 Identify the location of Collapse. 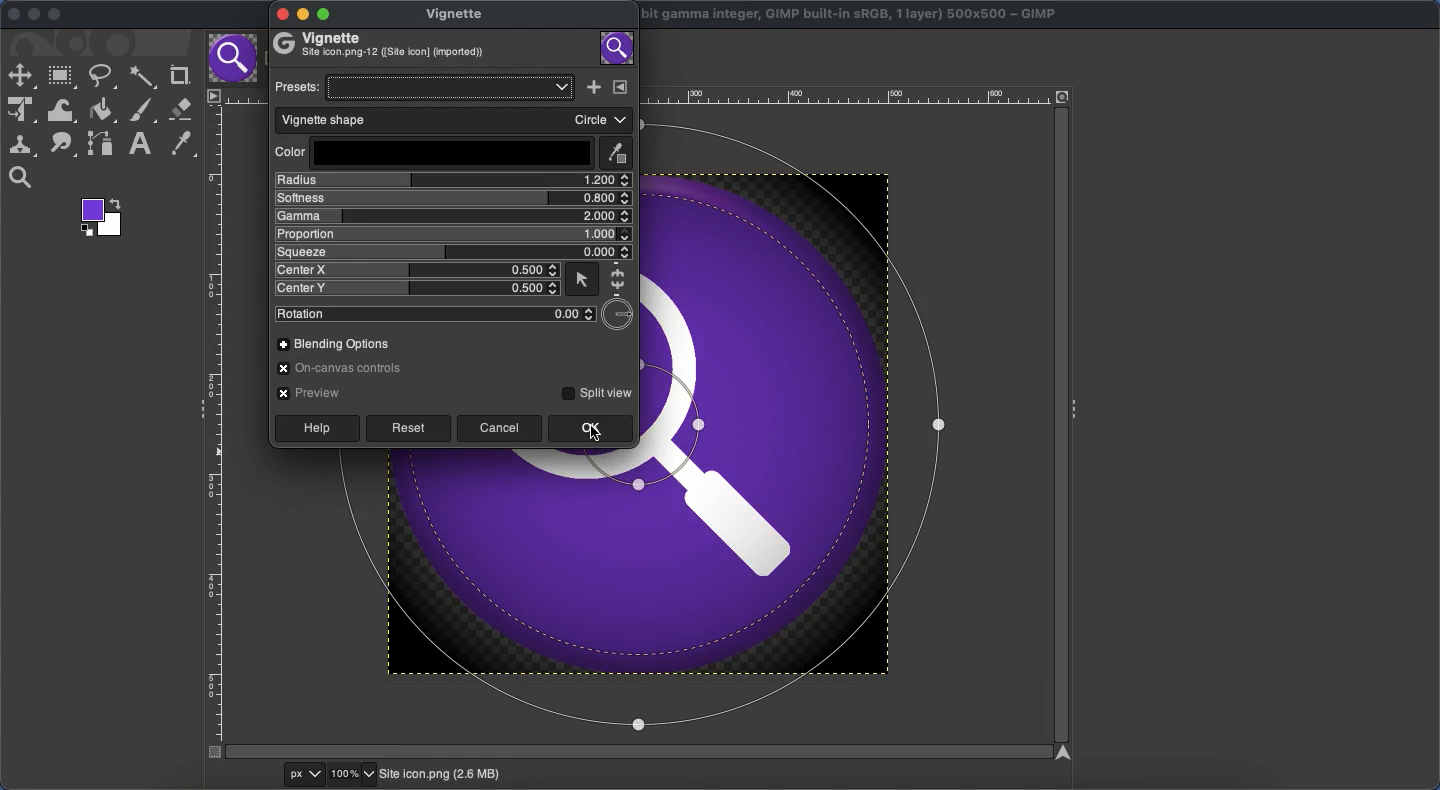
(1077, 406).